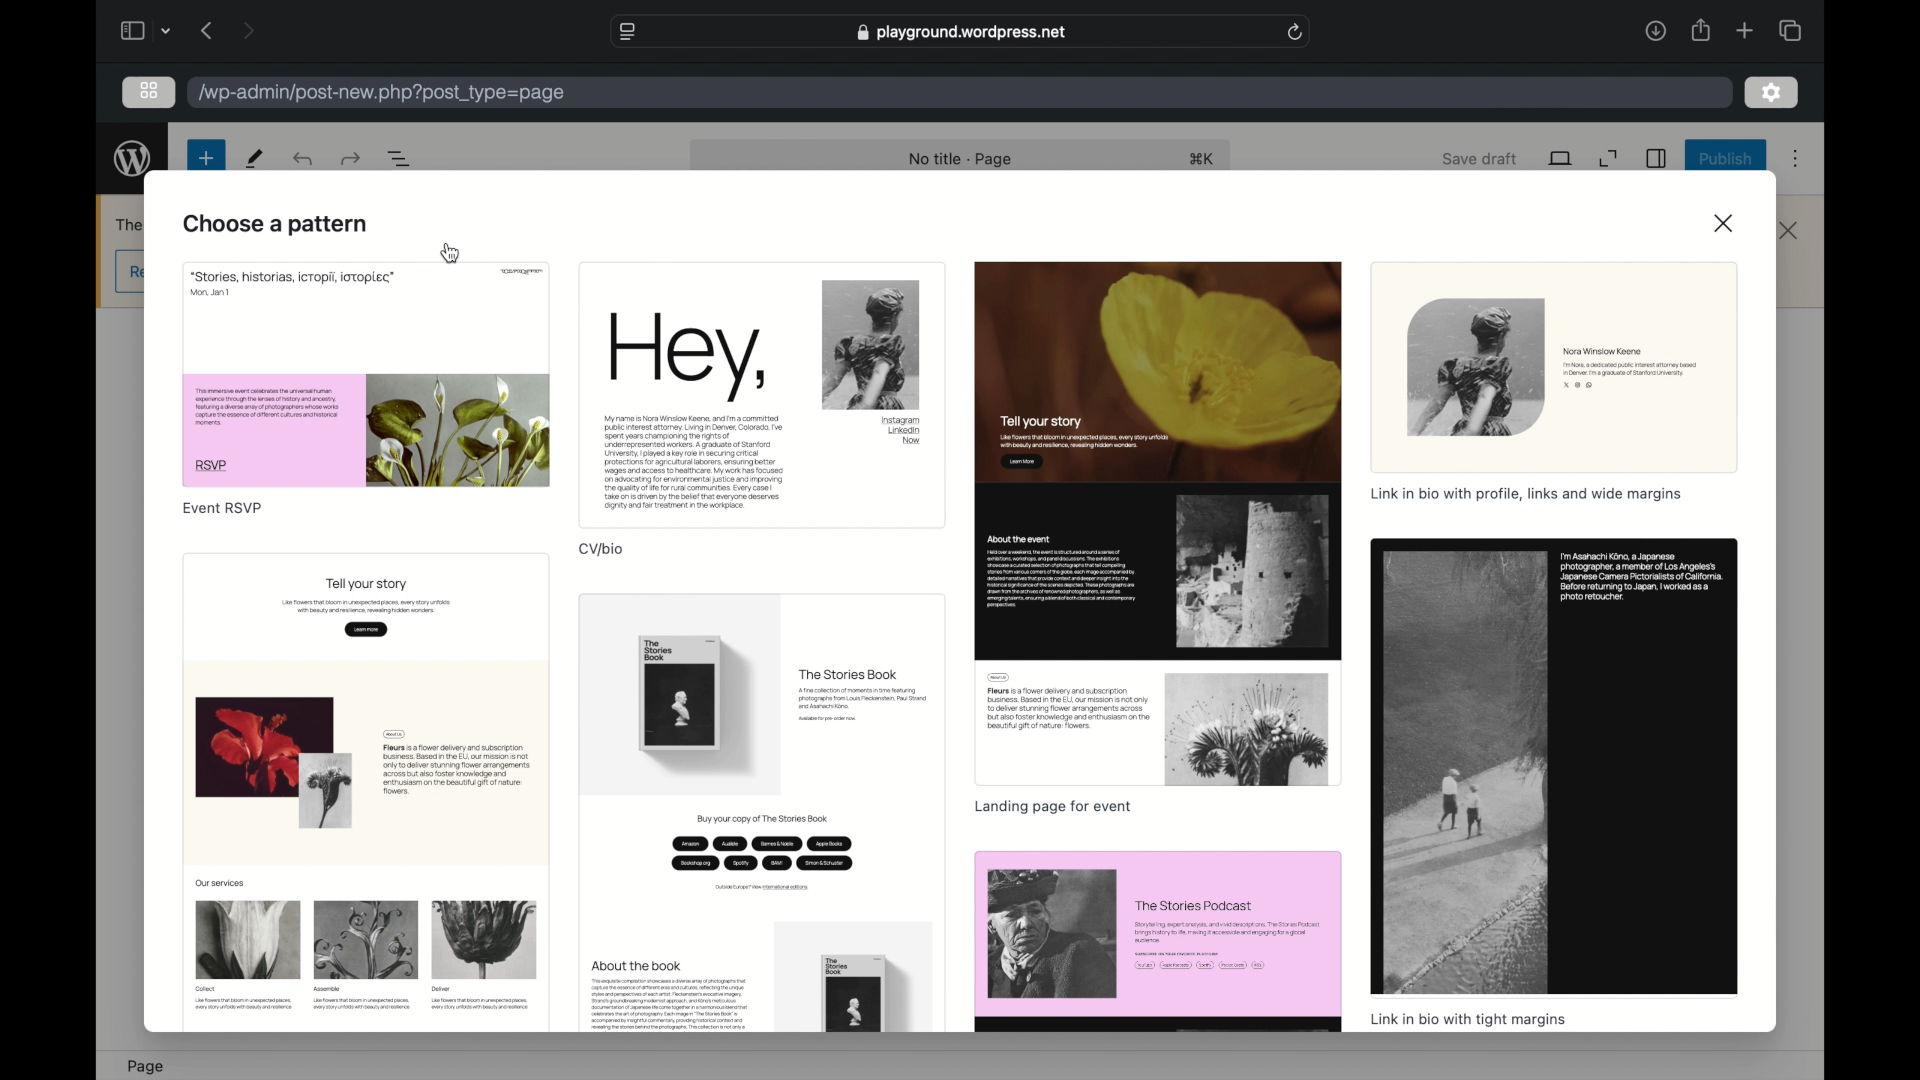  Describe the element at coordinates (256, 159) in the screenshot. I see `new page` at that location.